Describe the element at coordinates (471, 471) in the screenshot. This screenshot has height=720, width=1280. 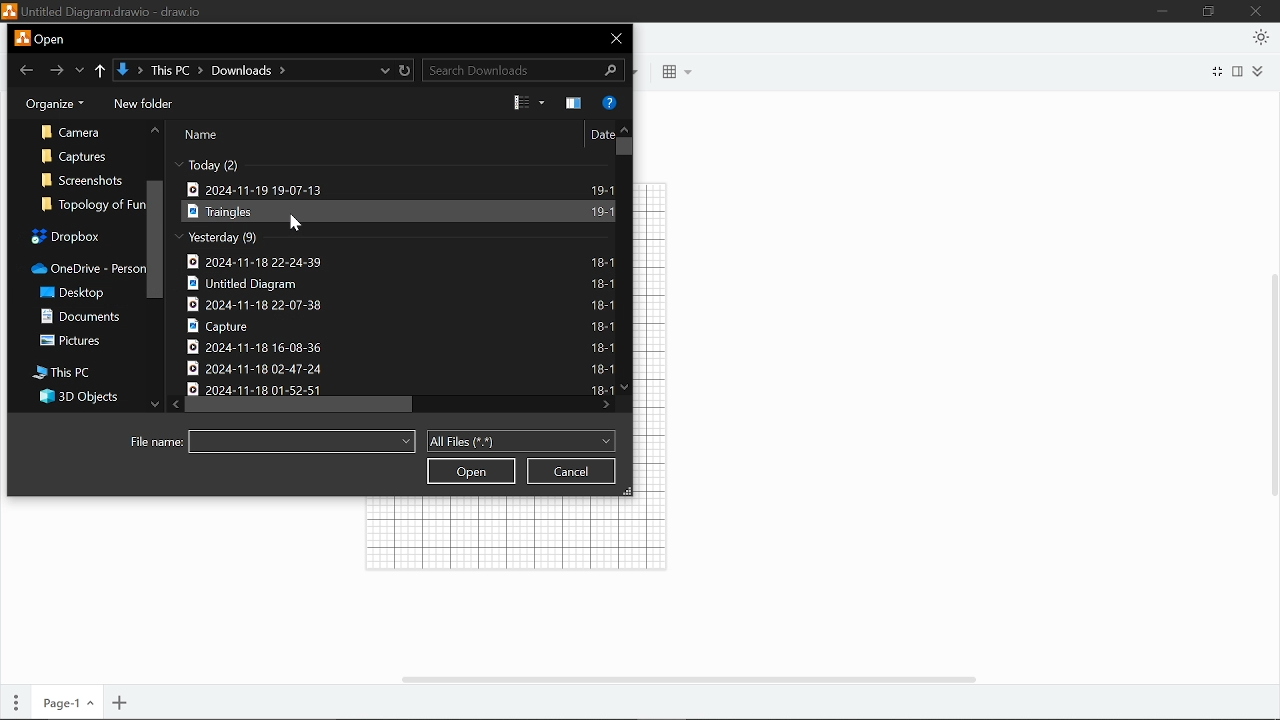
I see `Open` at that location.